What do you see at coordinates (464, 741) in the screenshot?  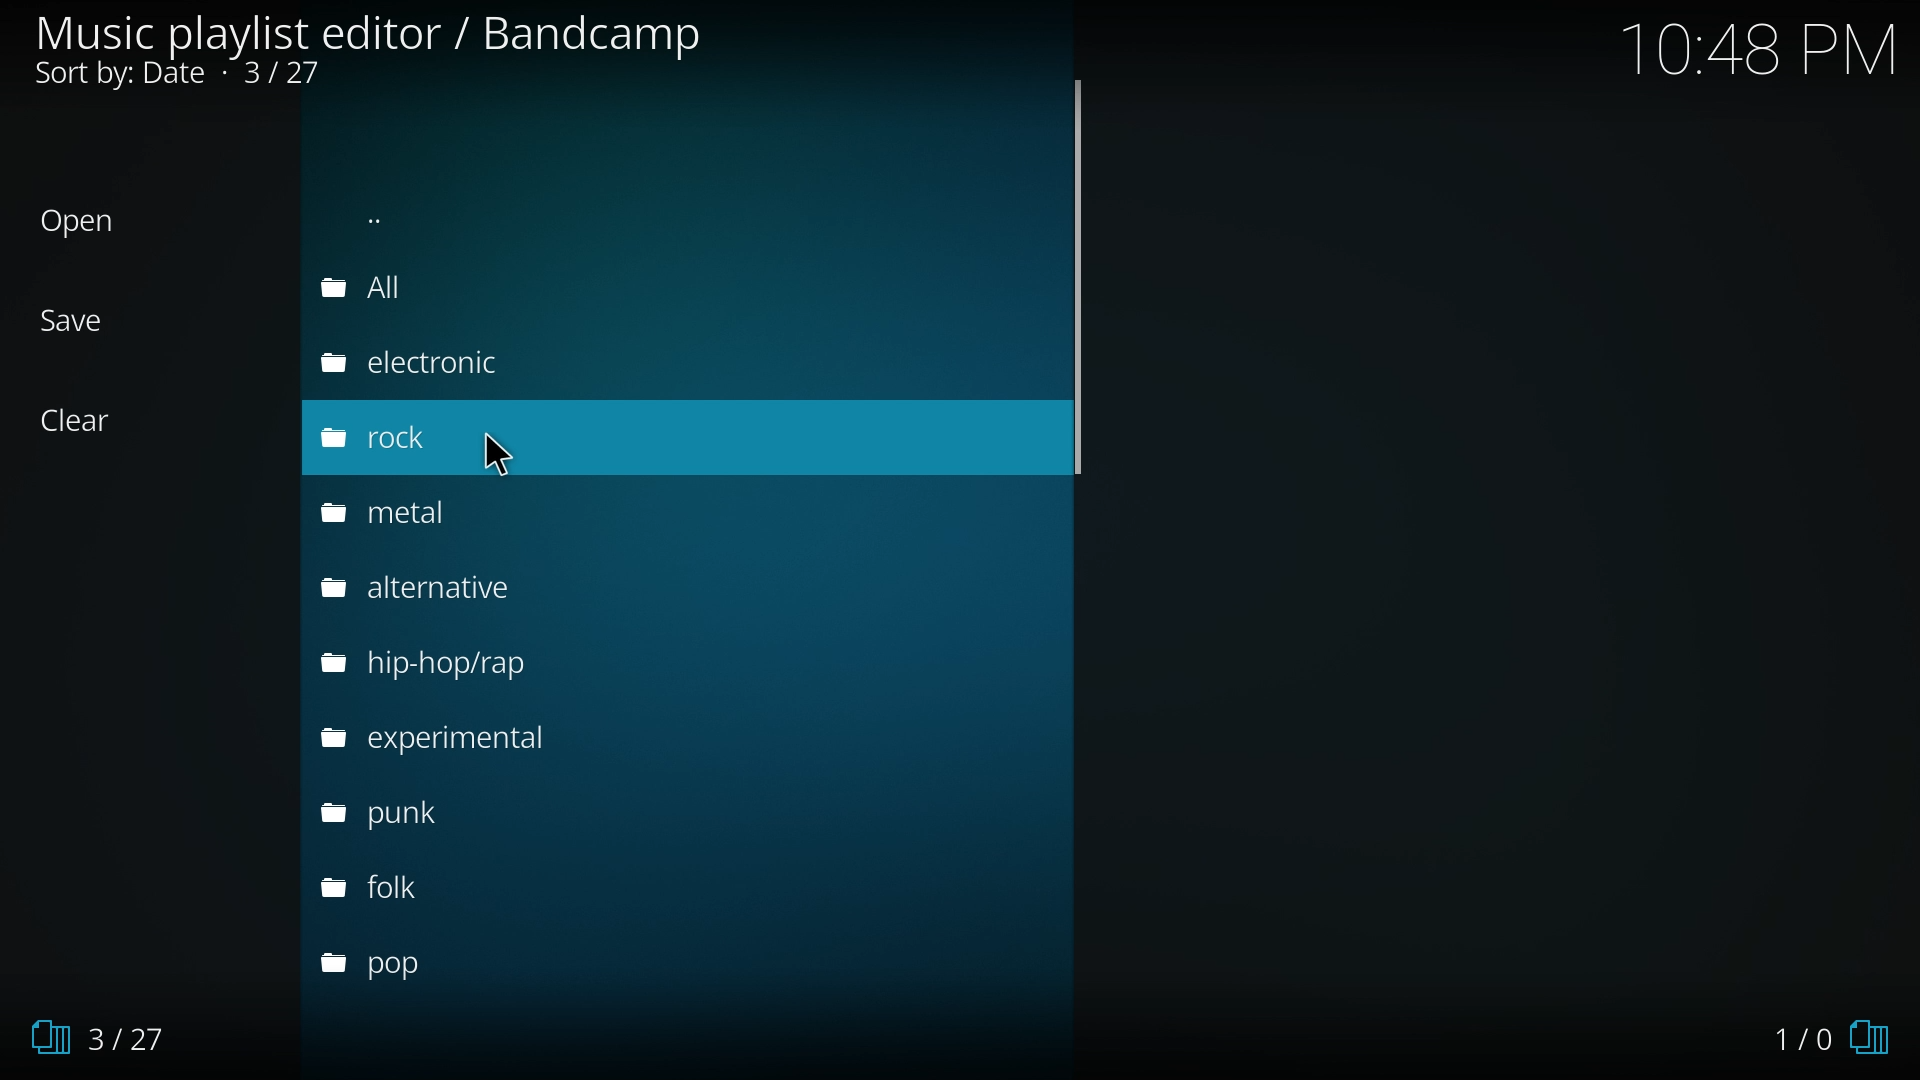 I see `experimental` at bounding box center [464, 741].